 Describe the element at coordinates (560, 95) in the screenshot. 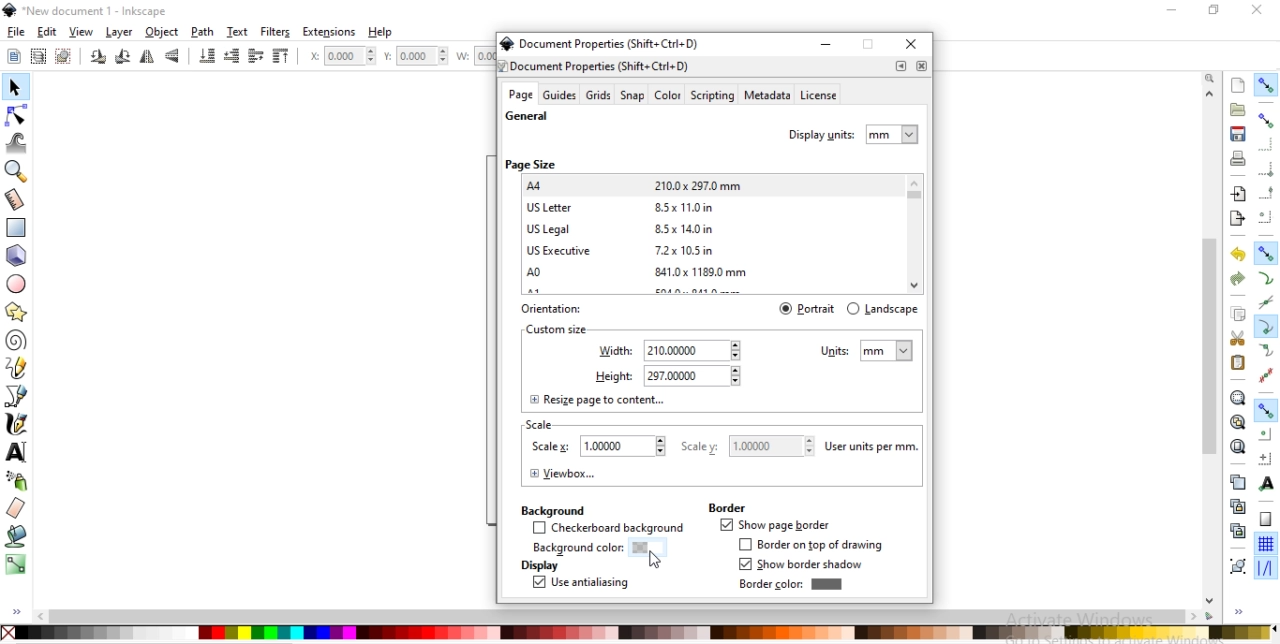

I see `guides` at that location.